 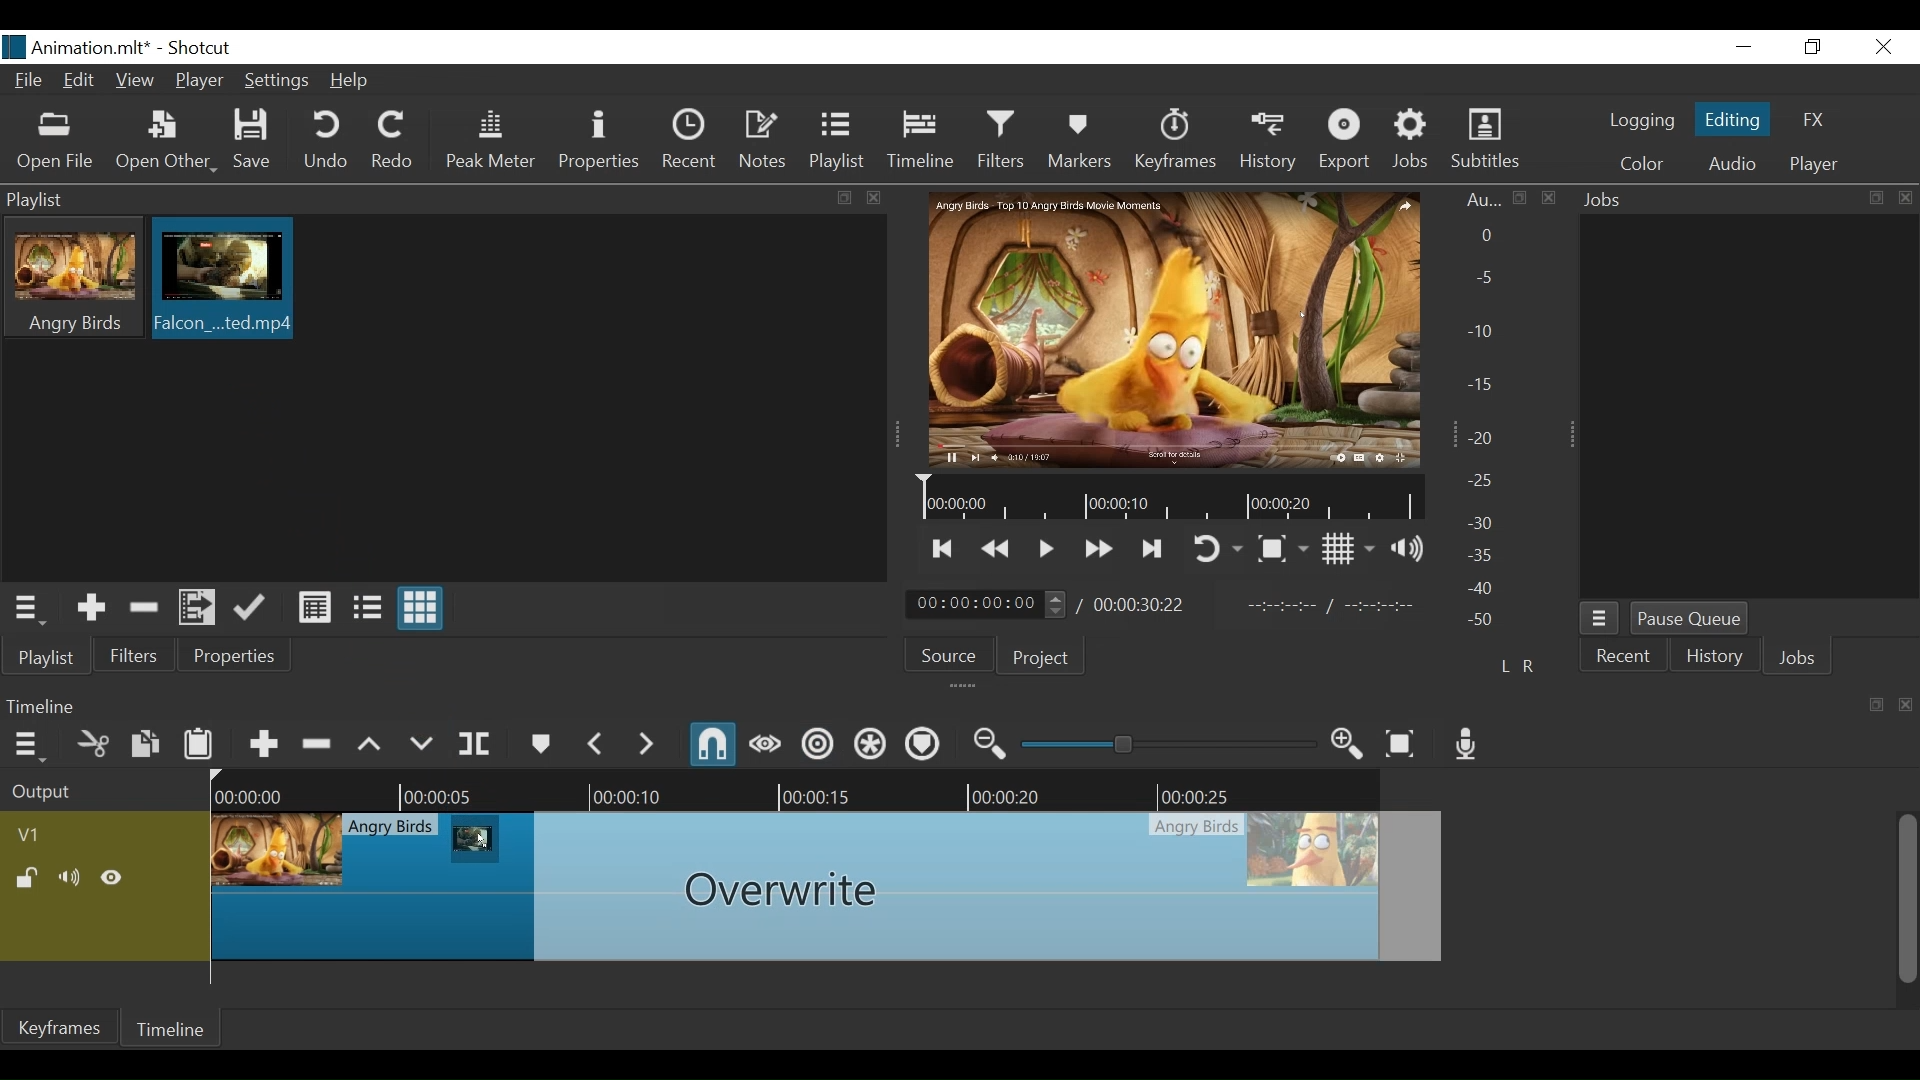 I want to click on Editing, so click(x=1731, y=120).